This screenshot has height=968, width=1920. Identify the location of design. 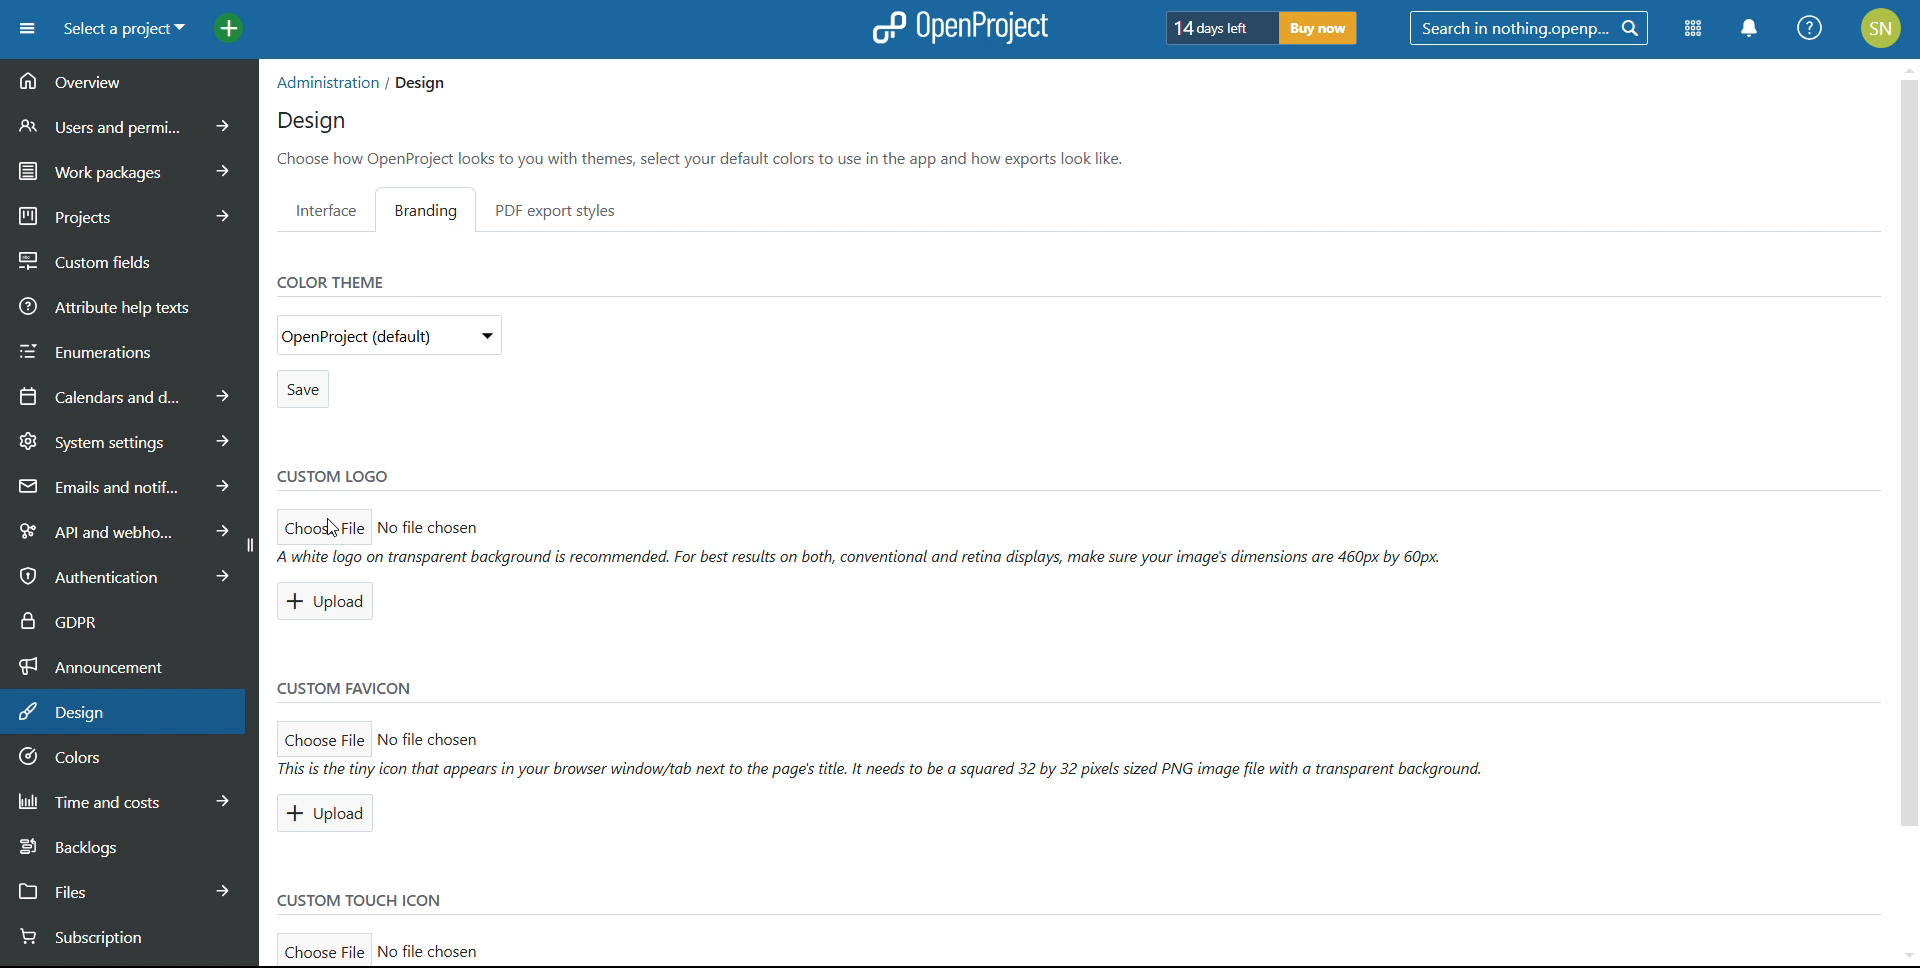
(312, 122).